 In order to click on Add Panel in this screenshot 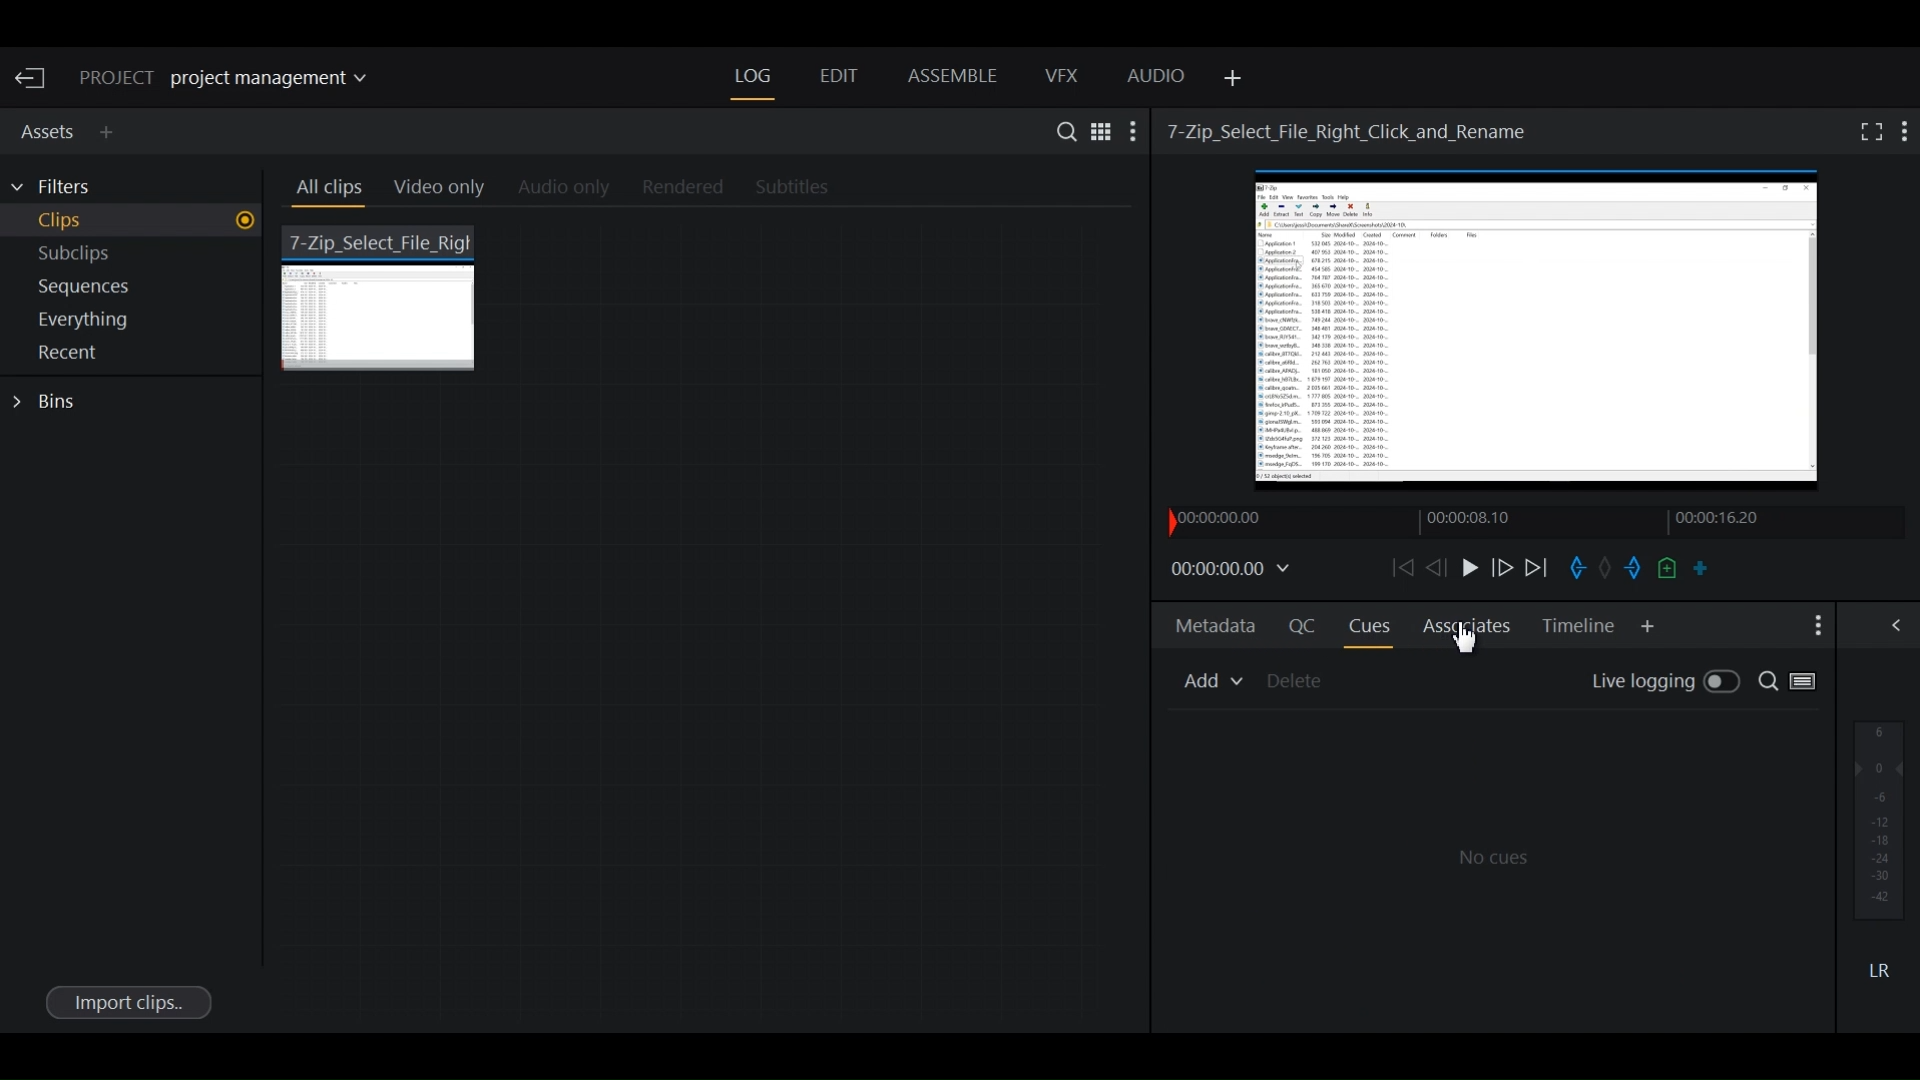, I will do `click(111, 132)`.